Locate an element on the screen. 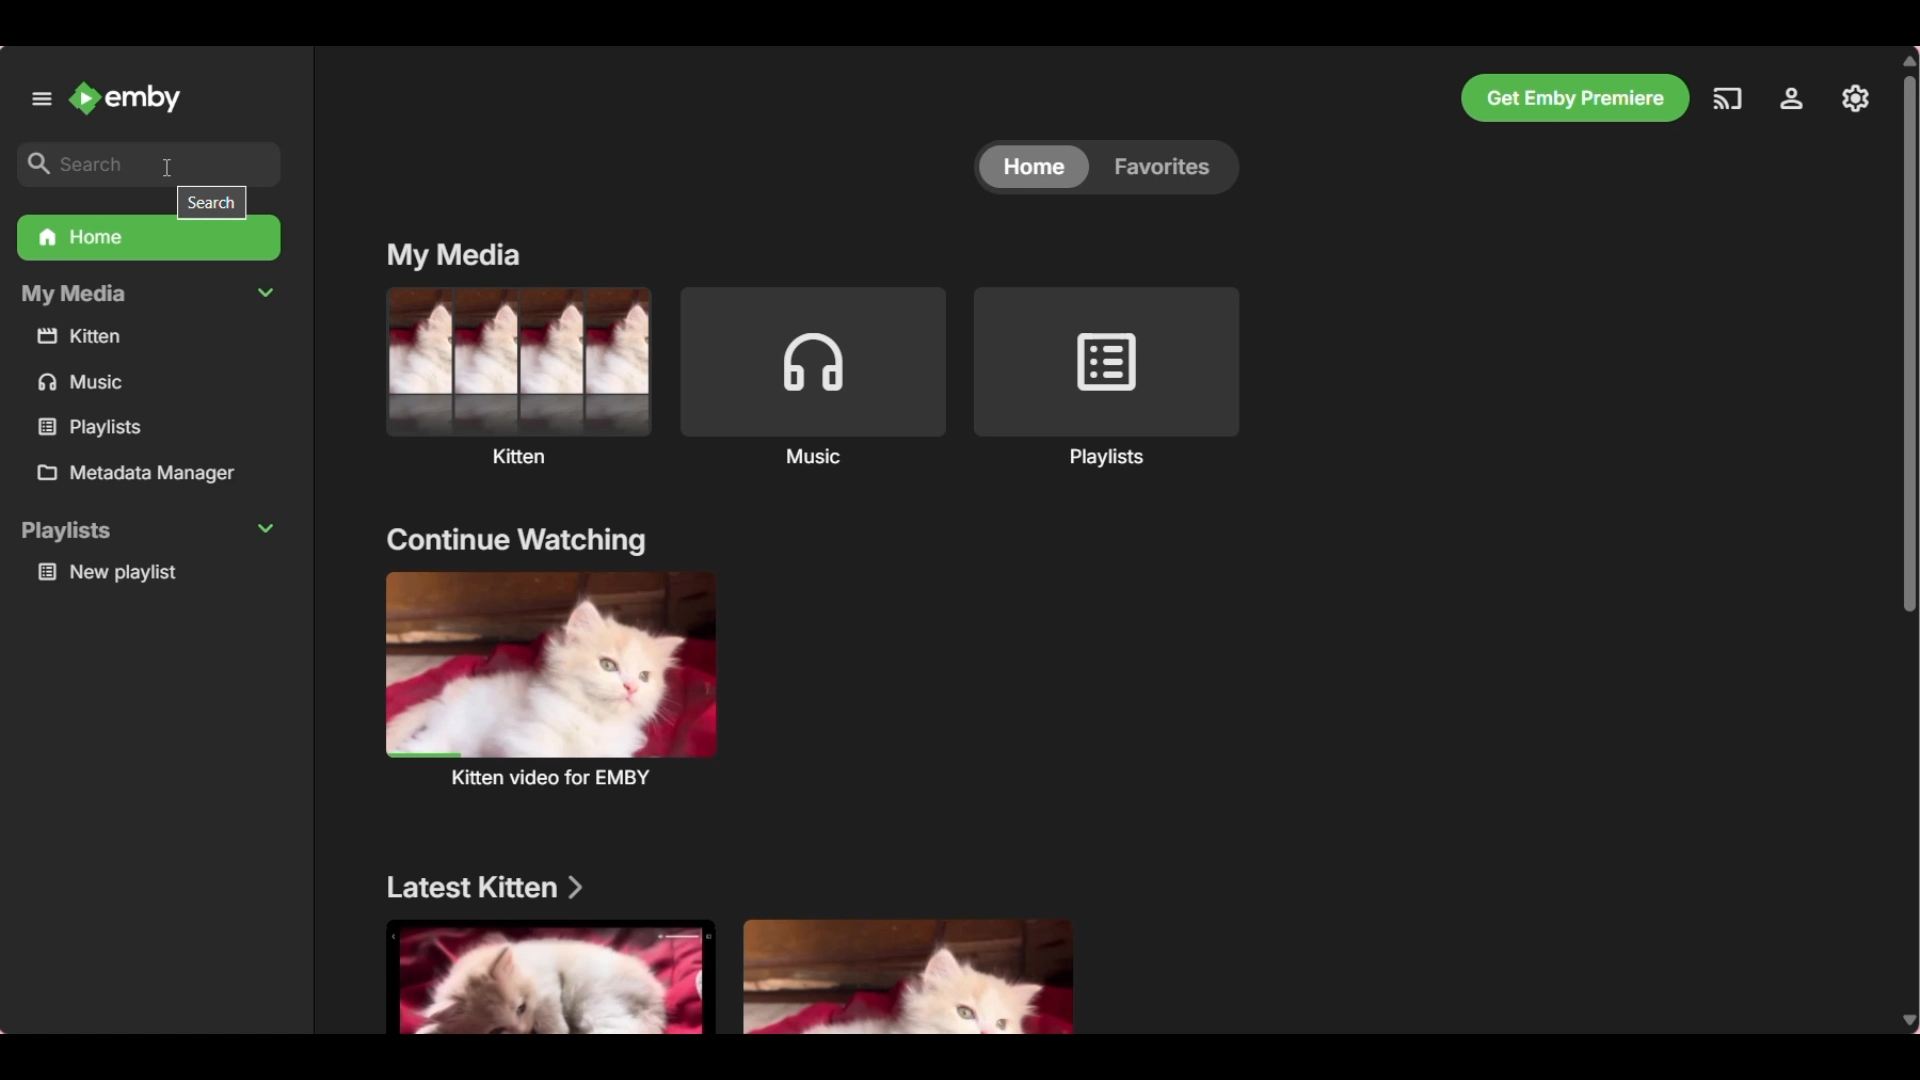 Image resolution: width=1920 pixels, height=1080 pixels. search is located at coordinates (151, 162).